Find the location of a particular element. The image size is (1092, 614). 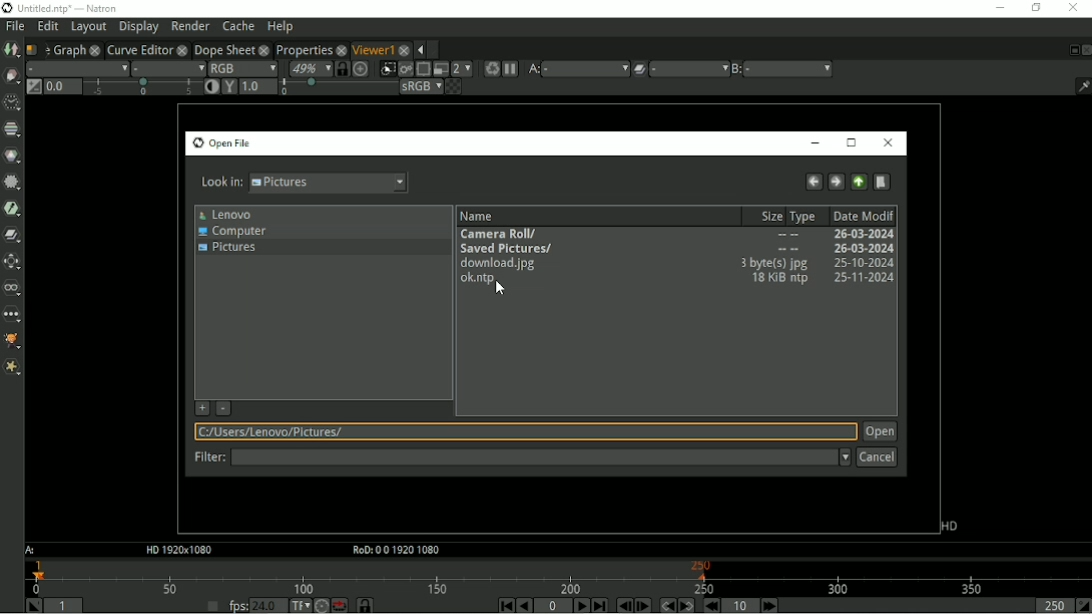

Set playback in point is located at coordinates (33, 605).